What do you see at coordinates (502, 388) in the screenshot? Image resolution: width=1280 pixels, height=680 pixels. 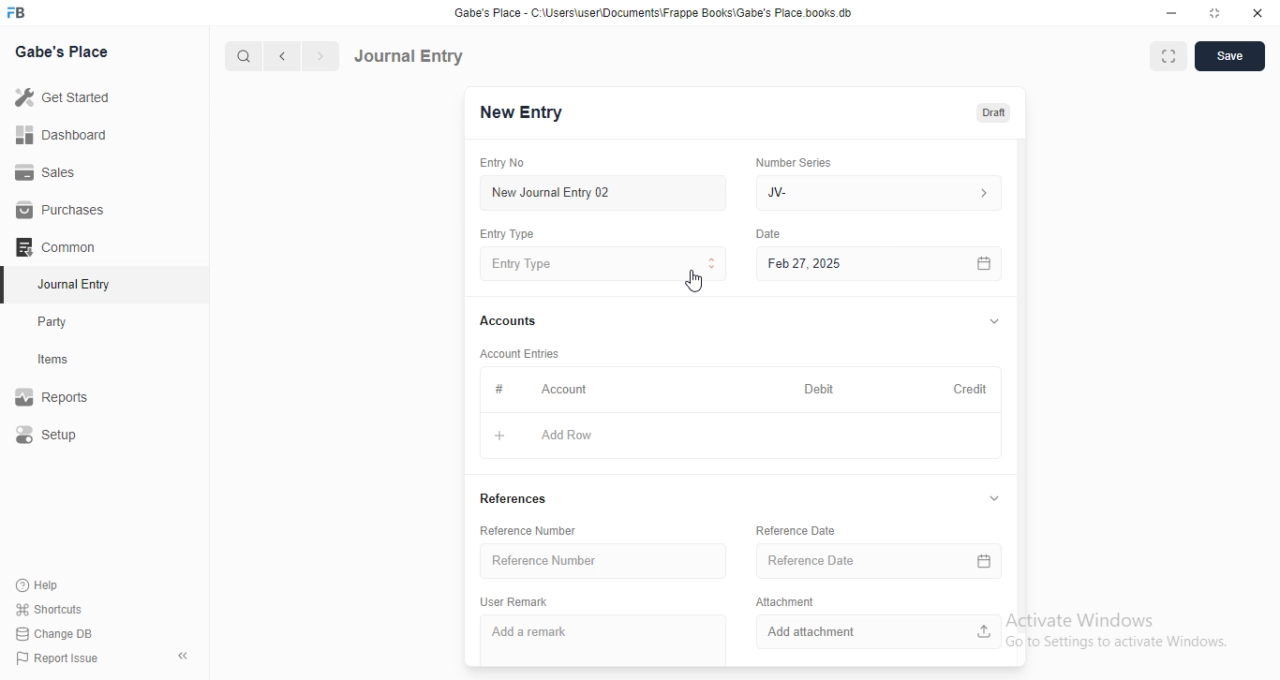 I see `#` at bounding box center [502, 388].